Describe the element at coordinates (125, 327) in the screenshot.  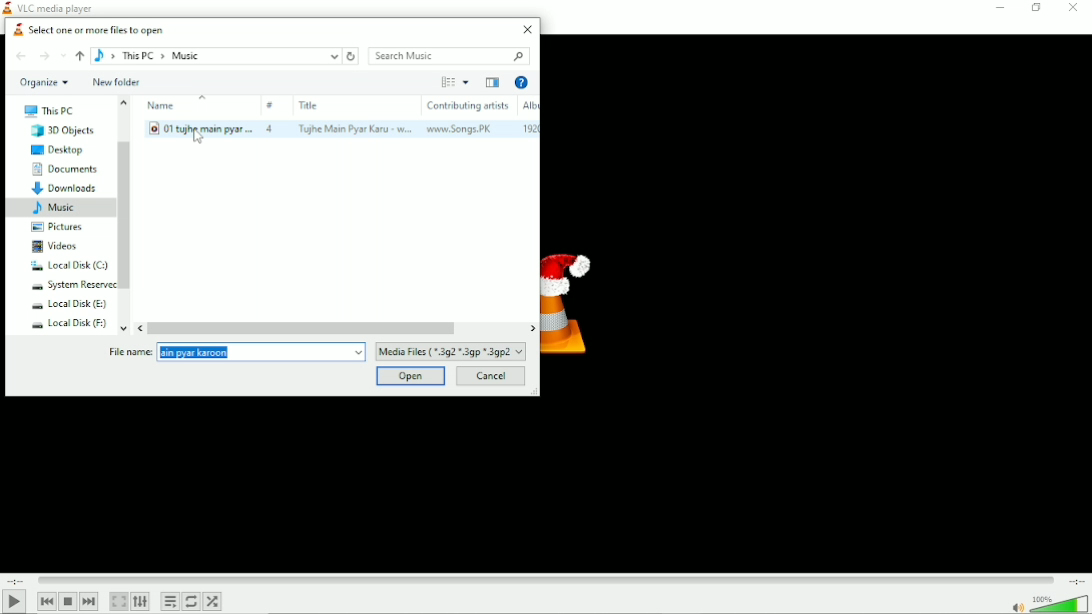
I see `move down` at that location.